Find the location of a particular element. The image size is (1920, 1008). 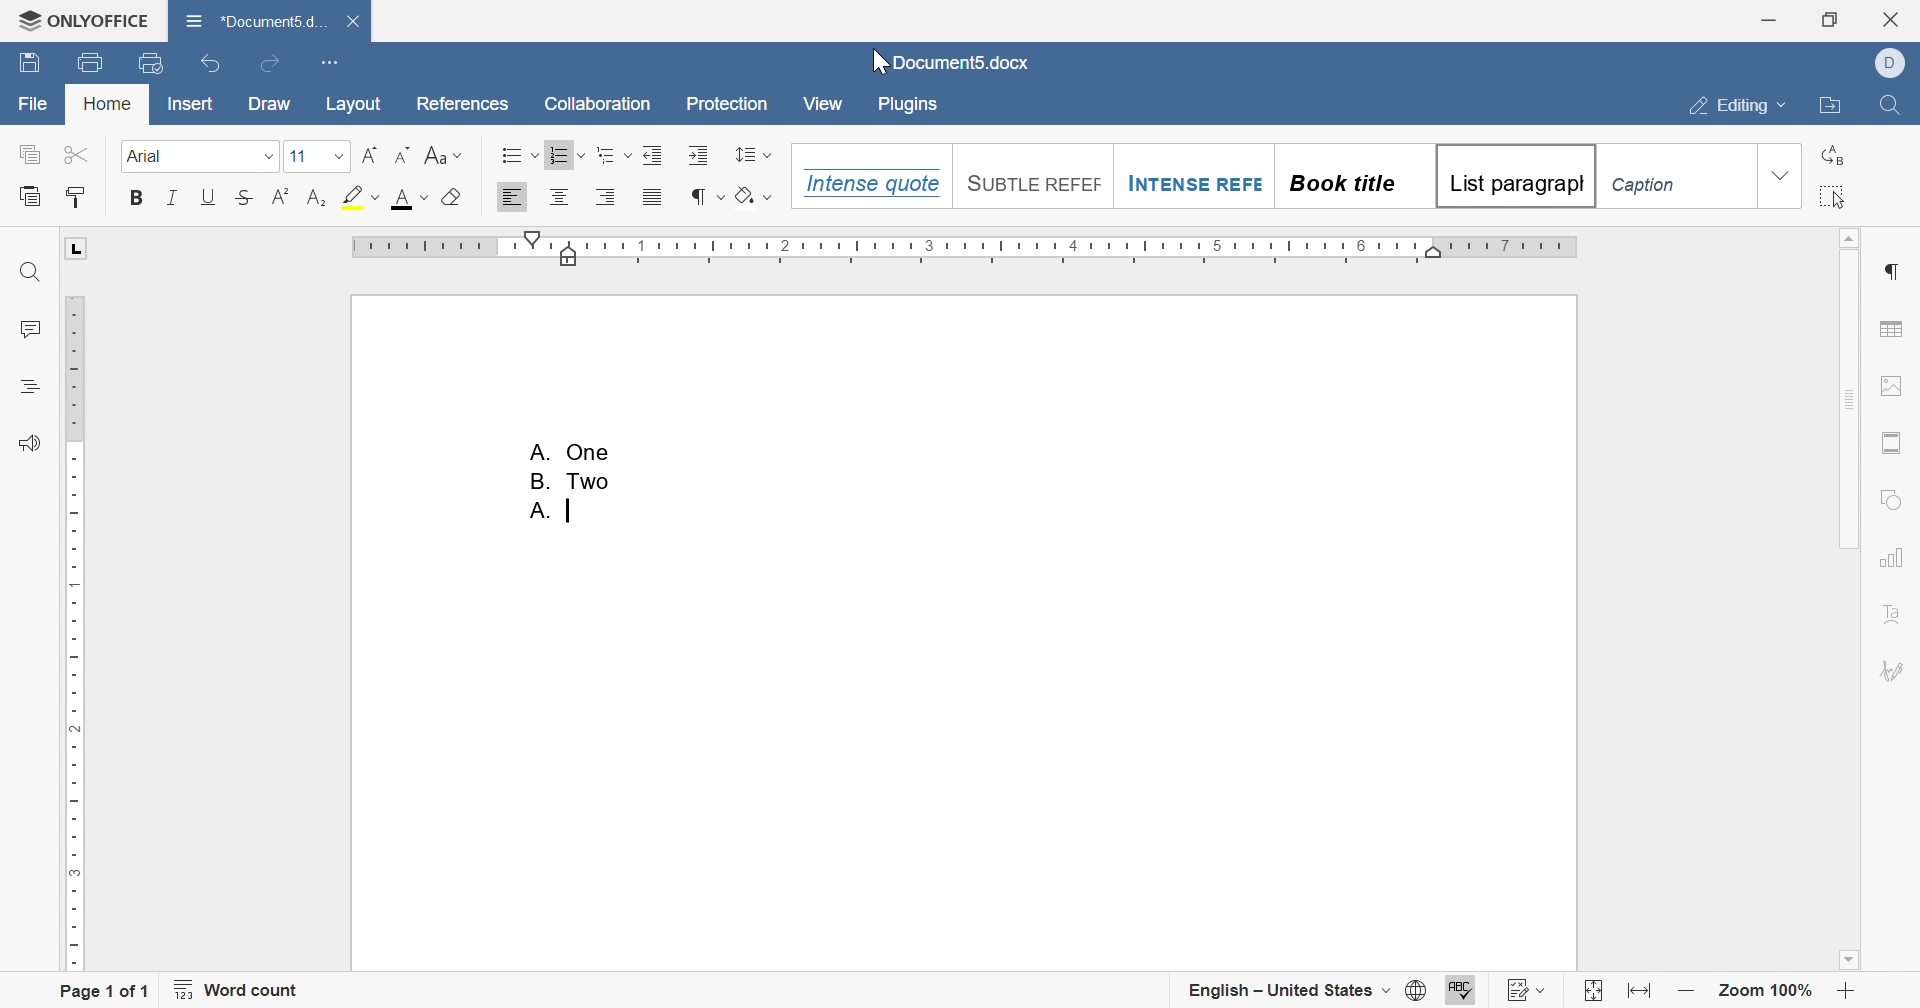

Strikethrough is located at coordinates (245, 195).